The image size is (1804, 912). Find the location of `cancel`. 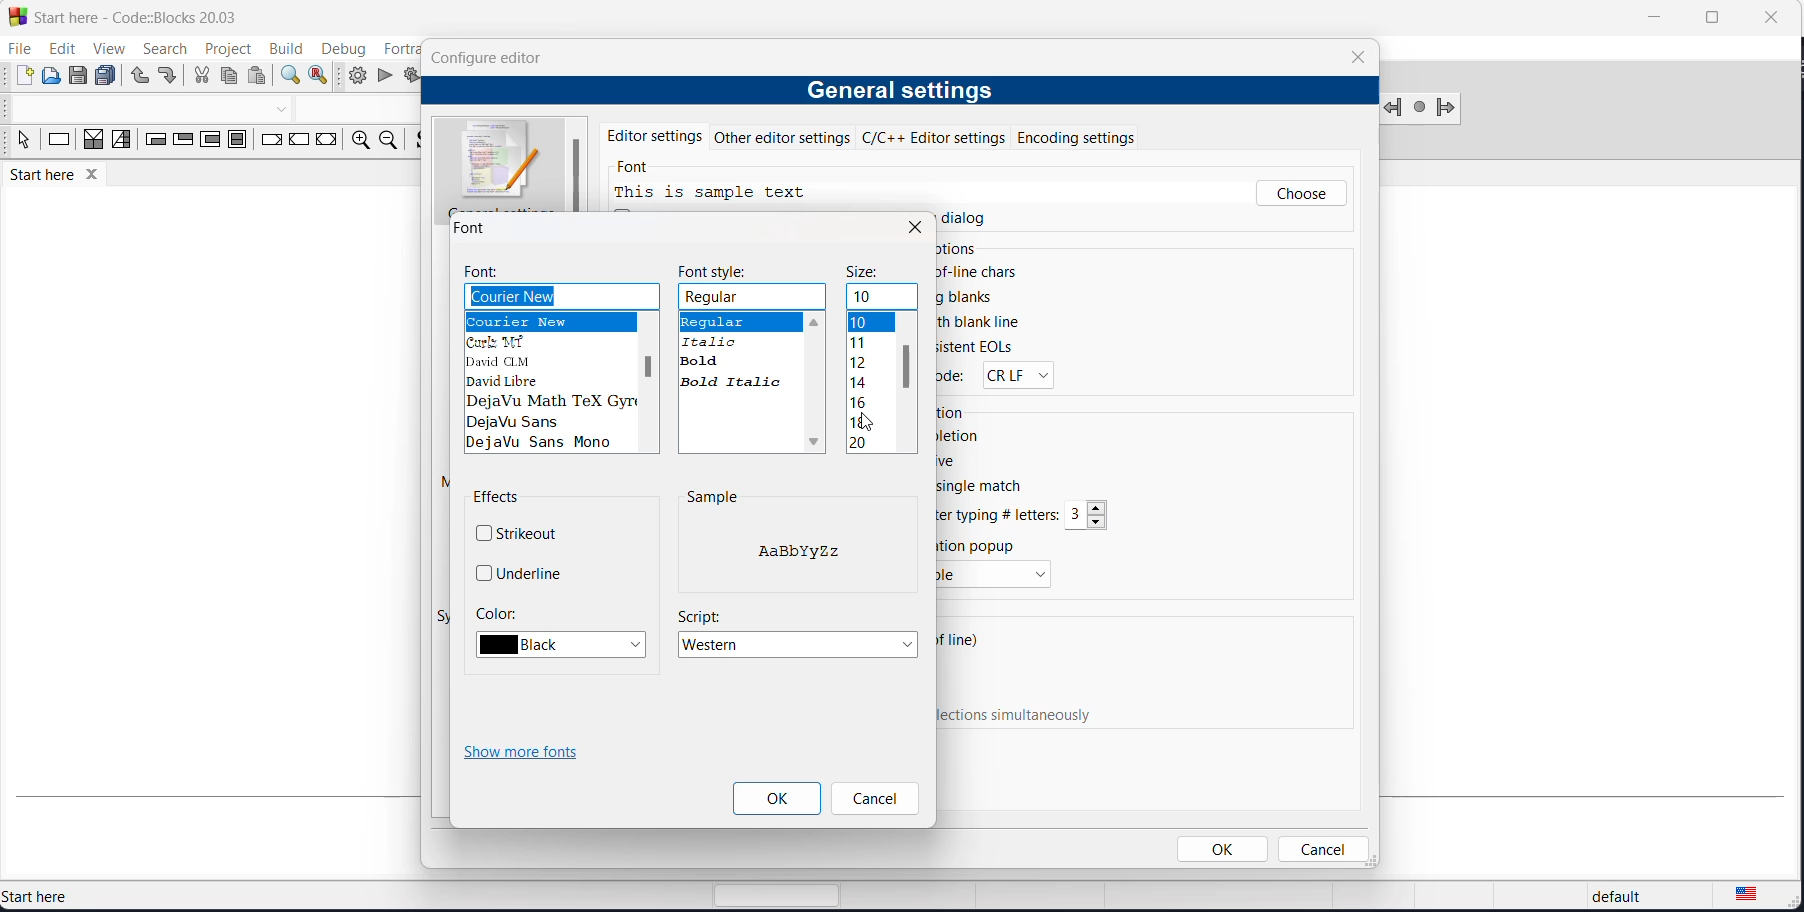

cancel is located at coordinates (873, 800).